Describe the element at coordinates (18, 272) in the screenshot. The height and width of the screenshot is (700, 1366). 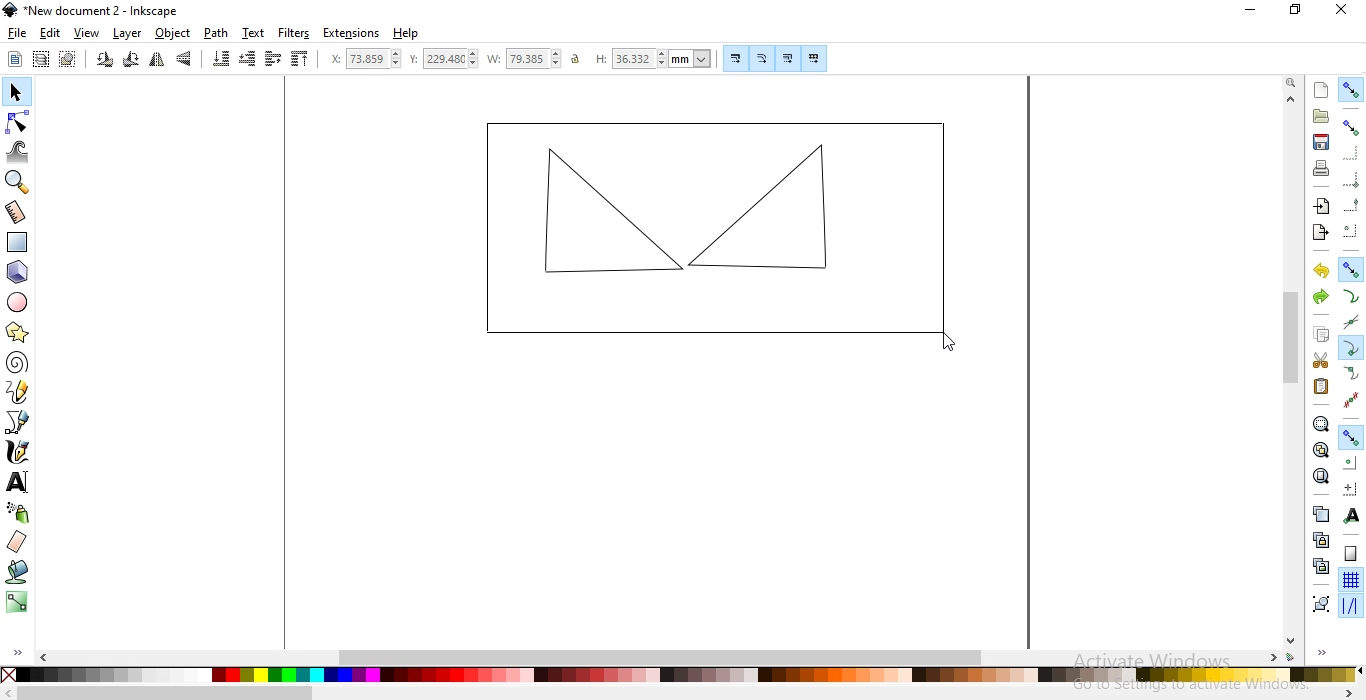
I see `create 3d object` at that location.